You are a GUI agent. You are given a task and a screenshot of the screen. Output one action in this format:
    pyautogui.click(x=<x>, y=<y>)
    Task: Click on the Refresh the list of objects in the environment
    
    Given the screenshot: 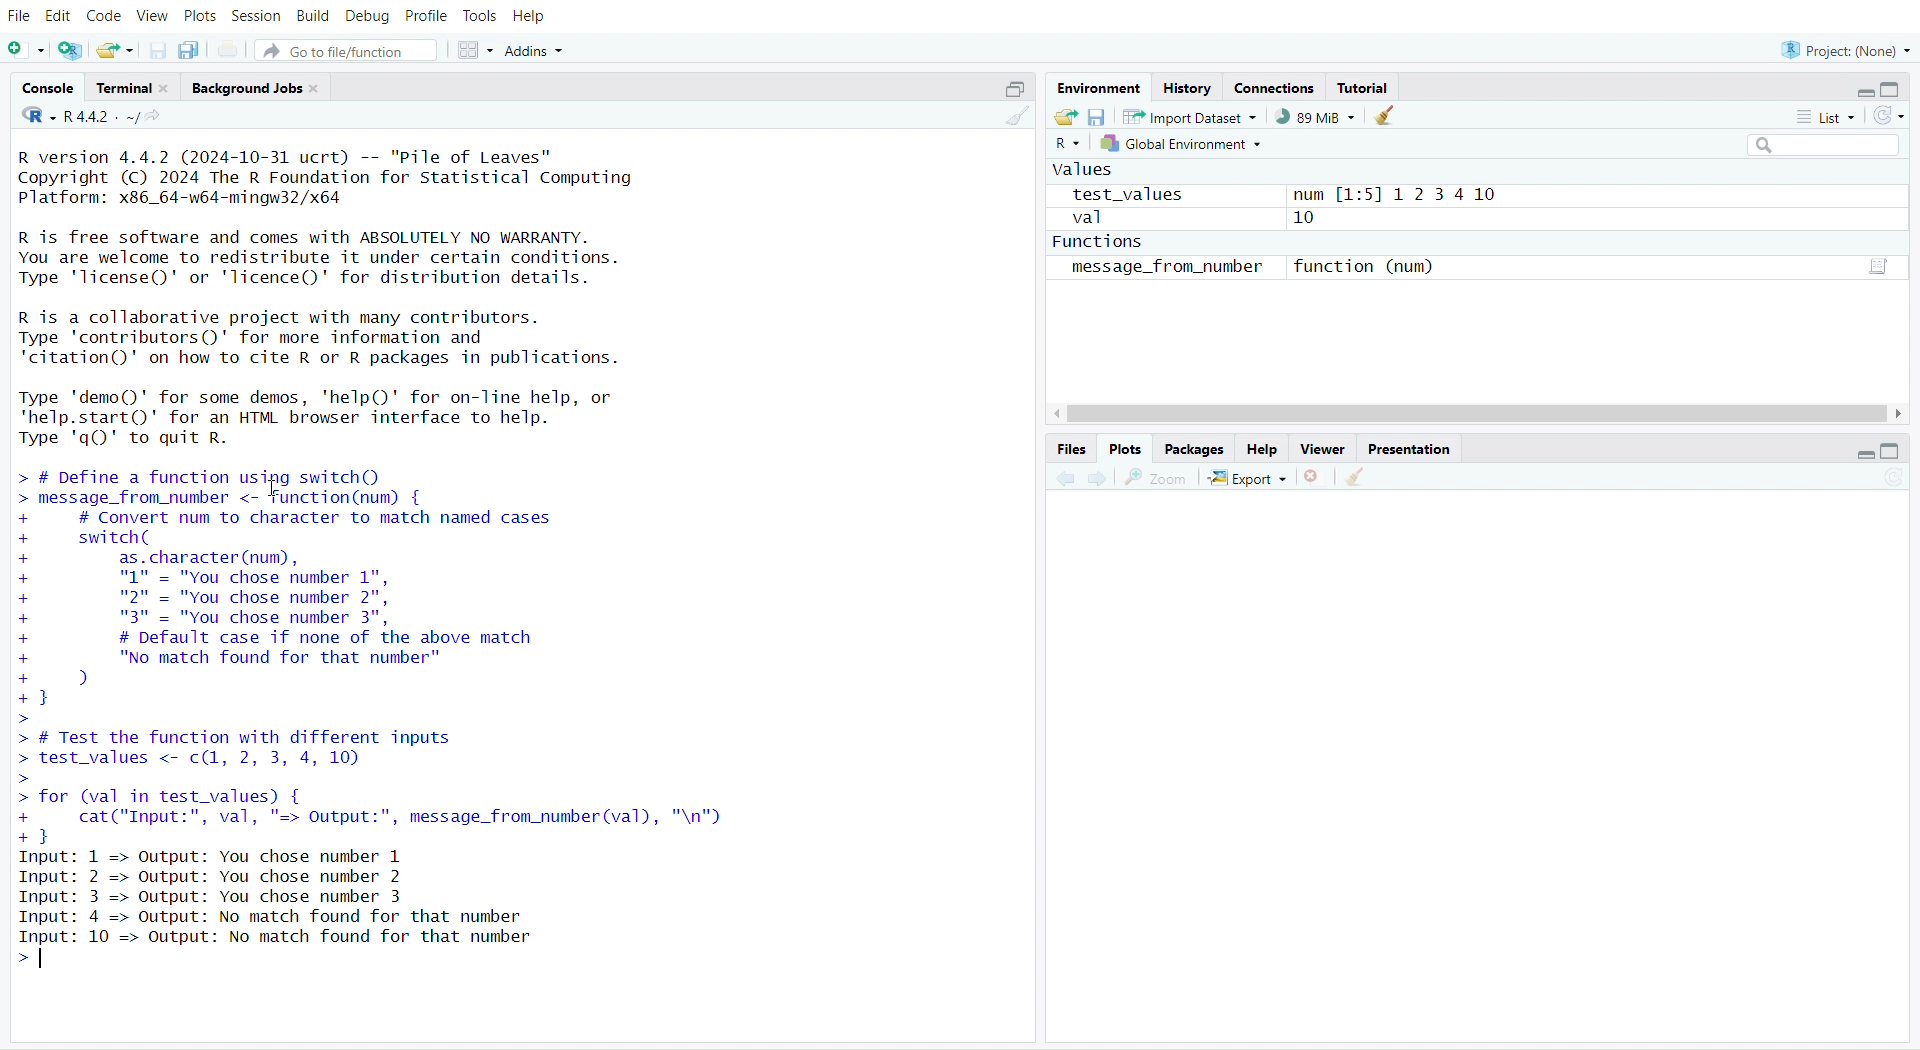 What is the action you would take?
    pyautogui.click(x=1890, y=115)
    